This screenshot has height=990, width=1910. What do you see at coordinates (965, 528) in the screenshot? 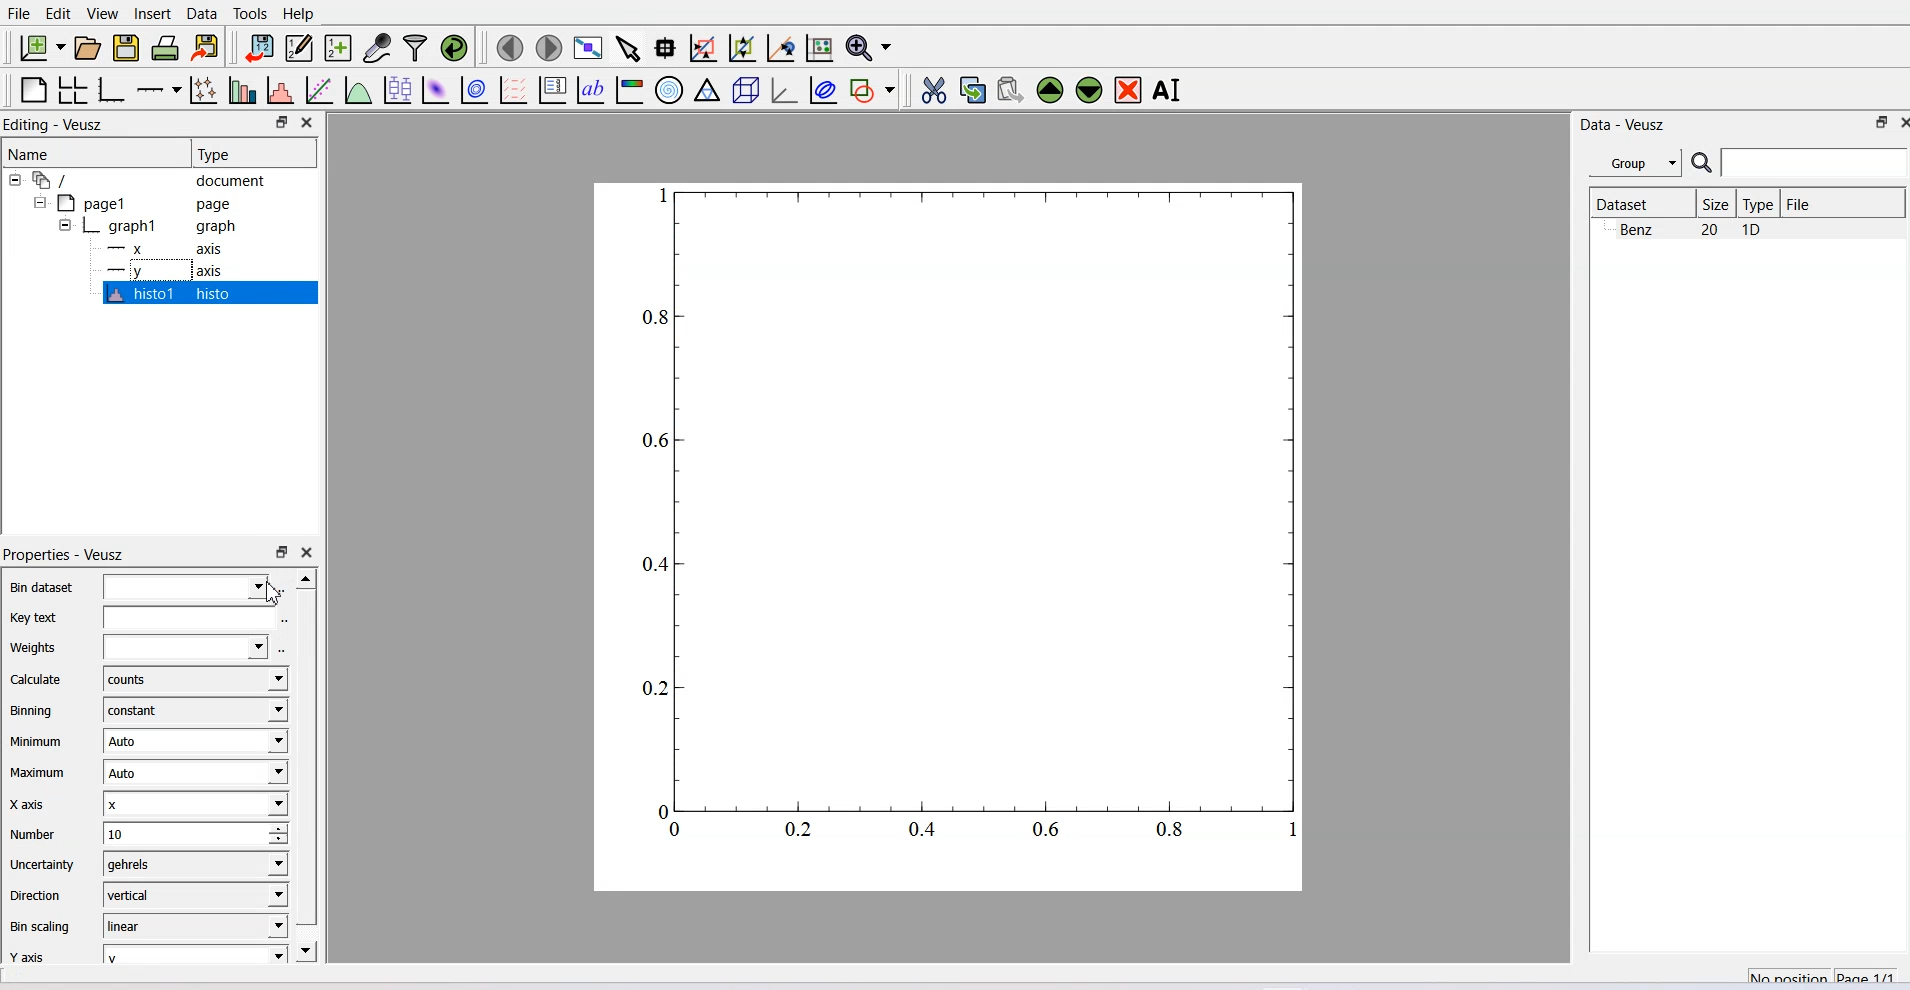
I see `Graph Window` at bounding box center [965, 528].